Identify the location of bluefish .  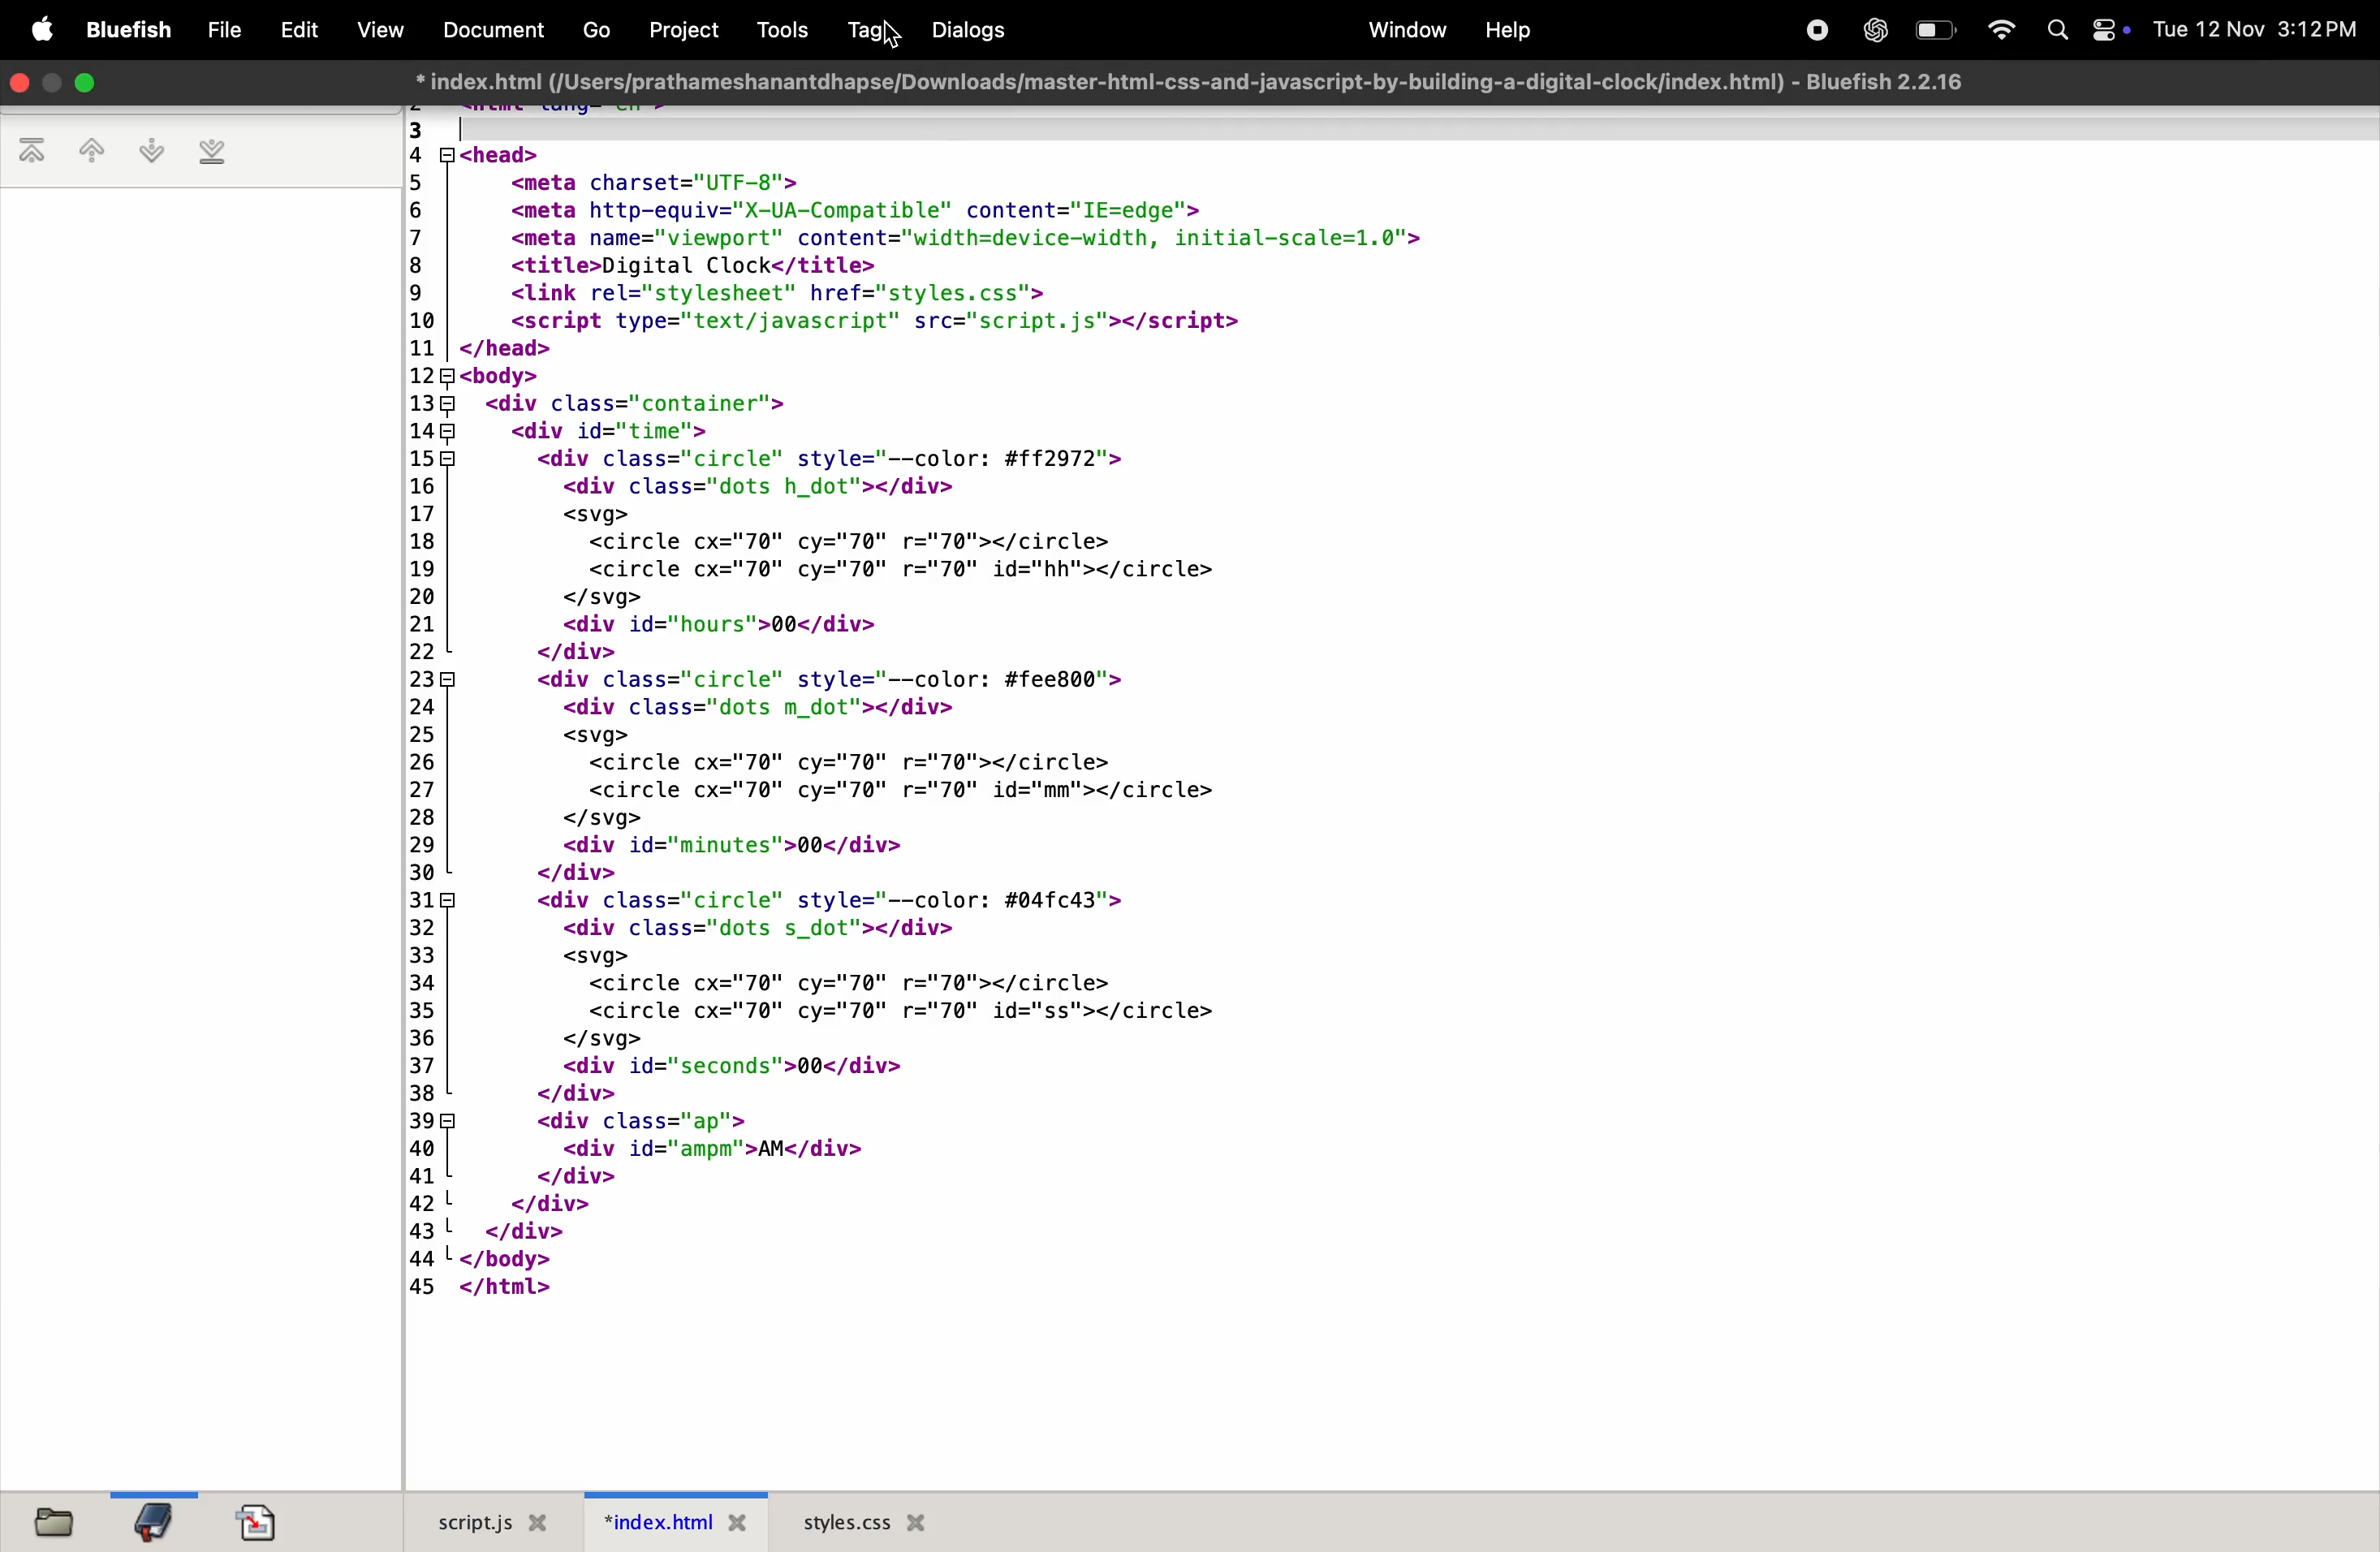
(130, 31).